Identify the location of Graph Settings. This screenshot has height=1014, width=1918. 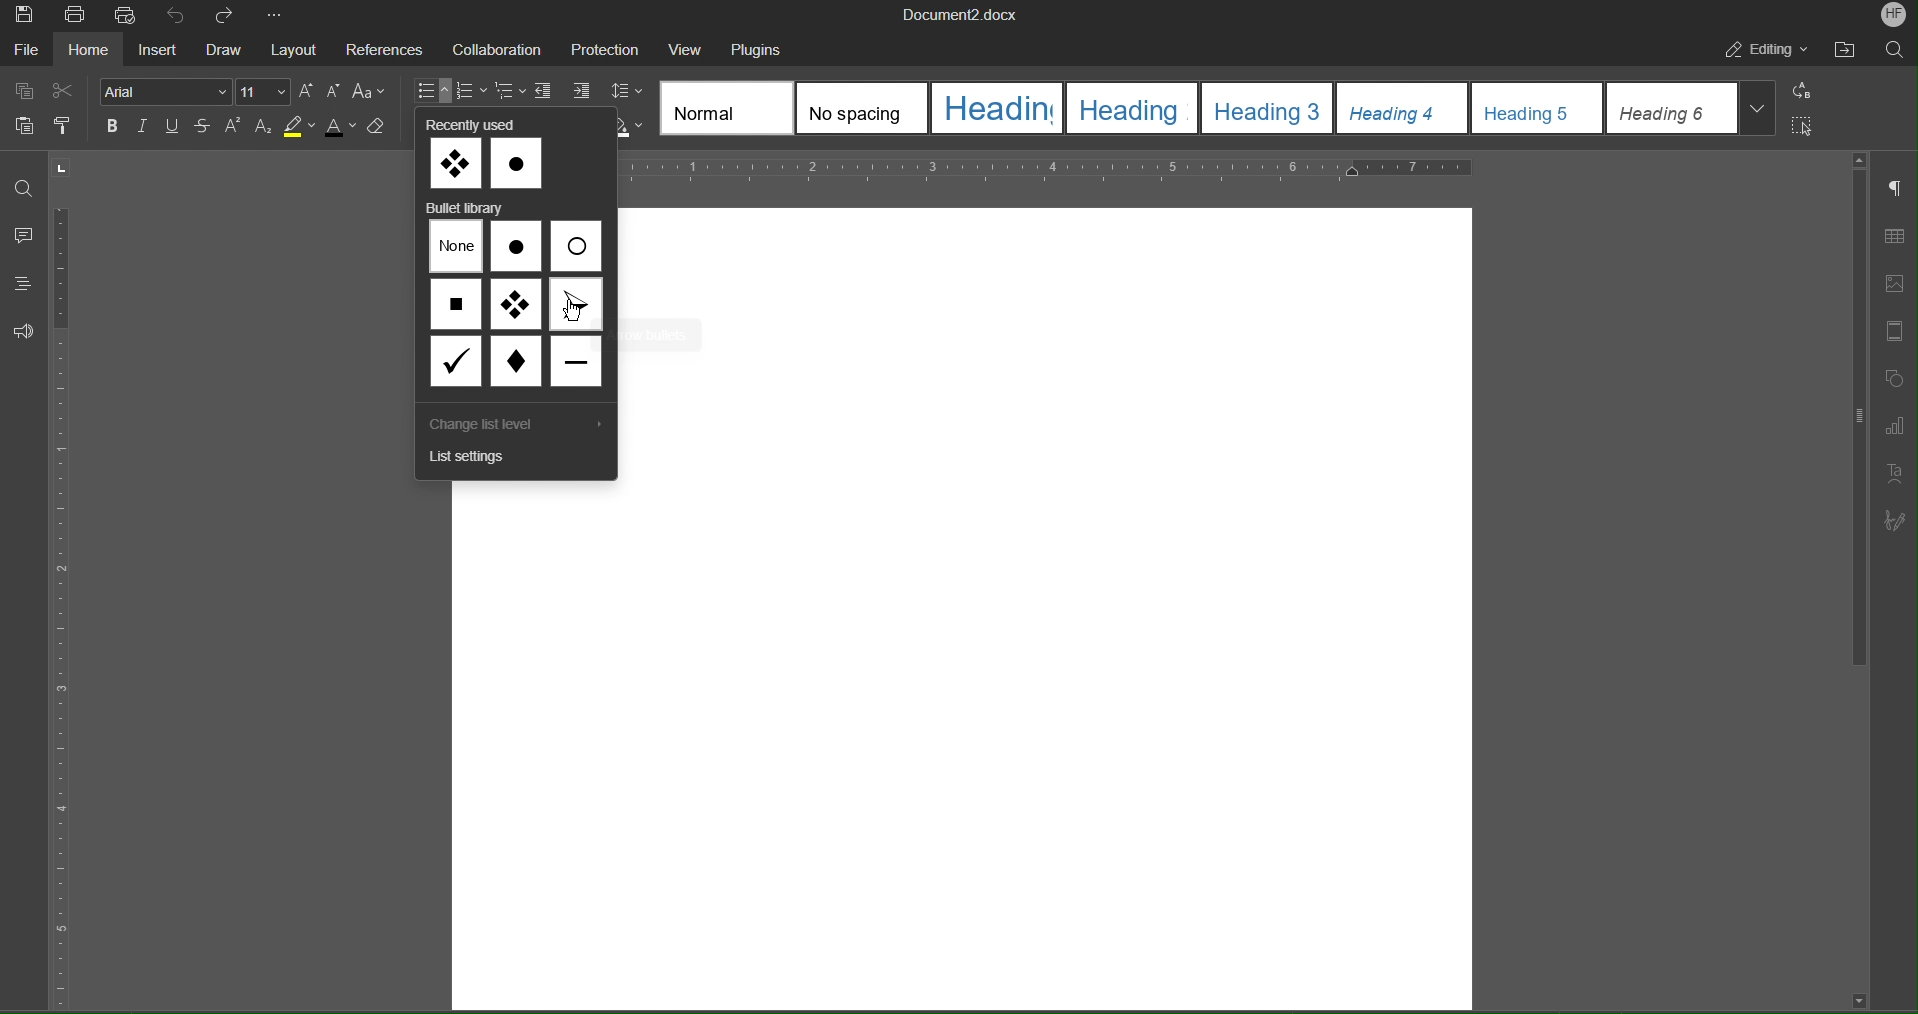
(1890, 424).